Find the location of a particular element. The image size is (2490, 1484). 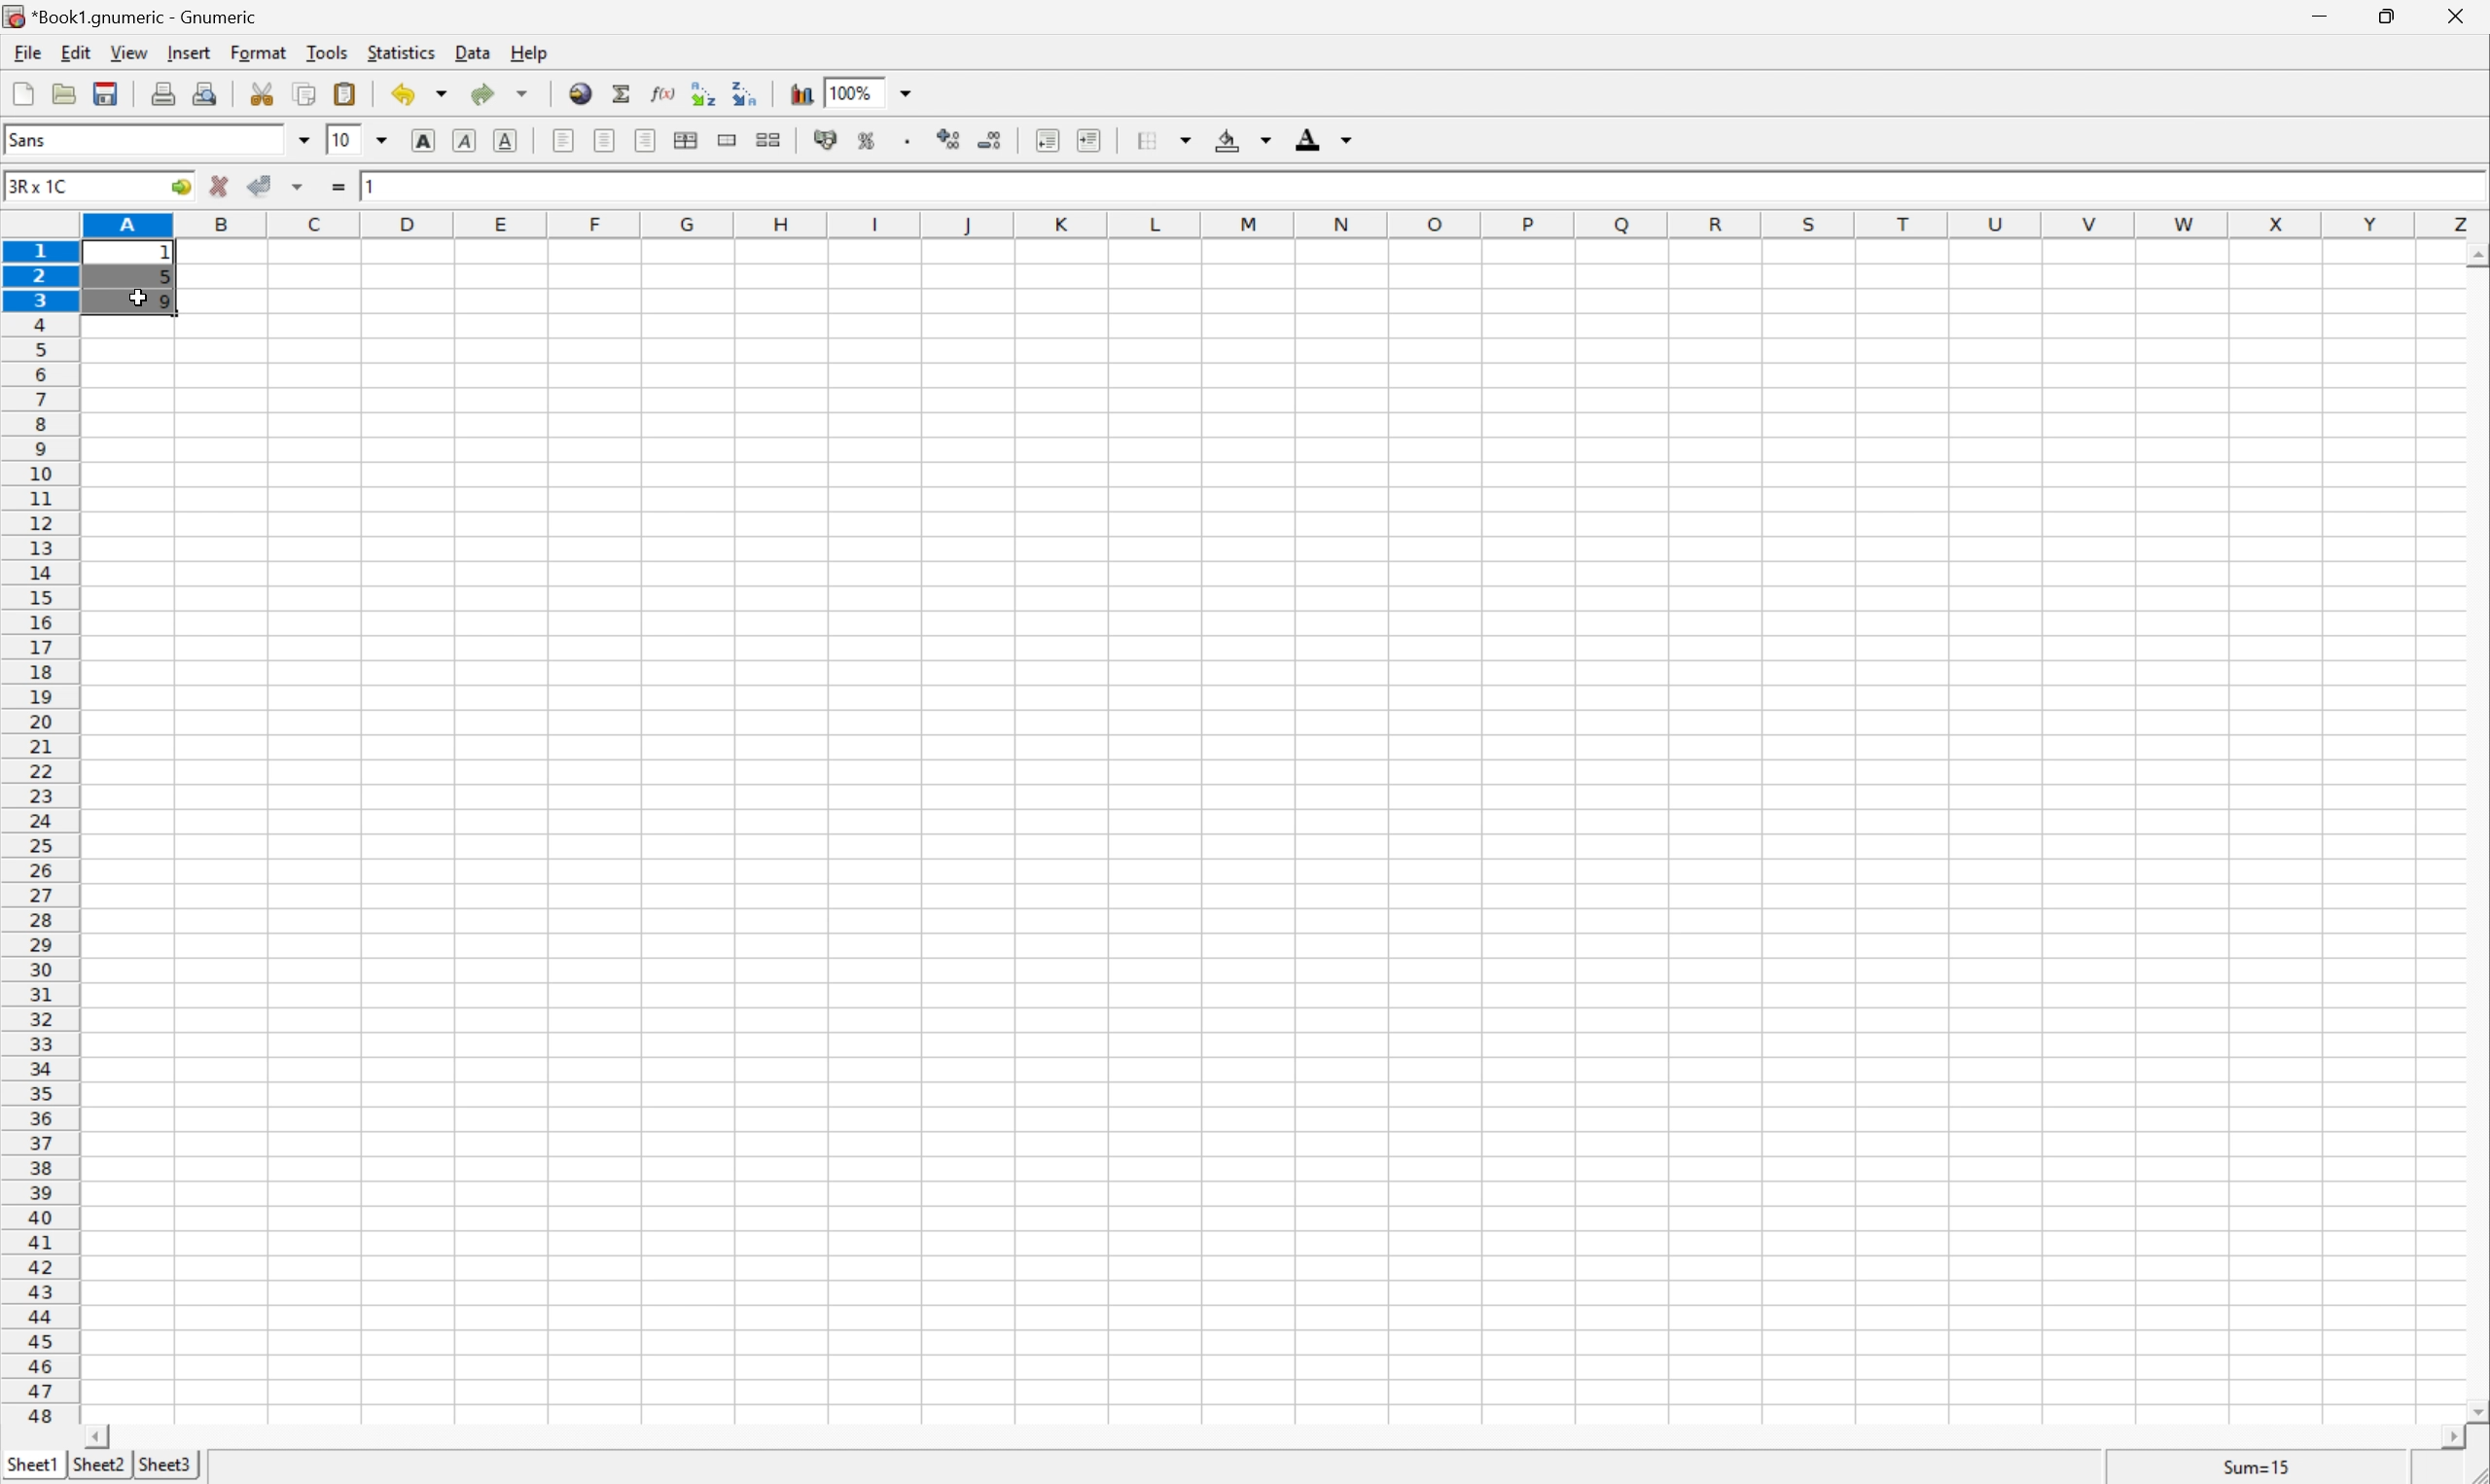

insert chart is located at coordinates (800, 91).